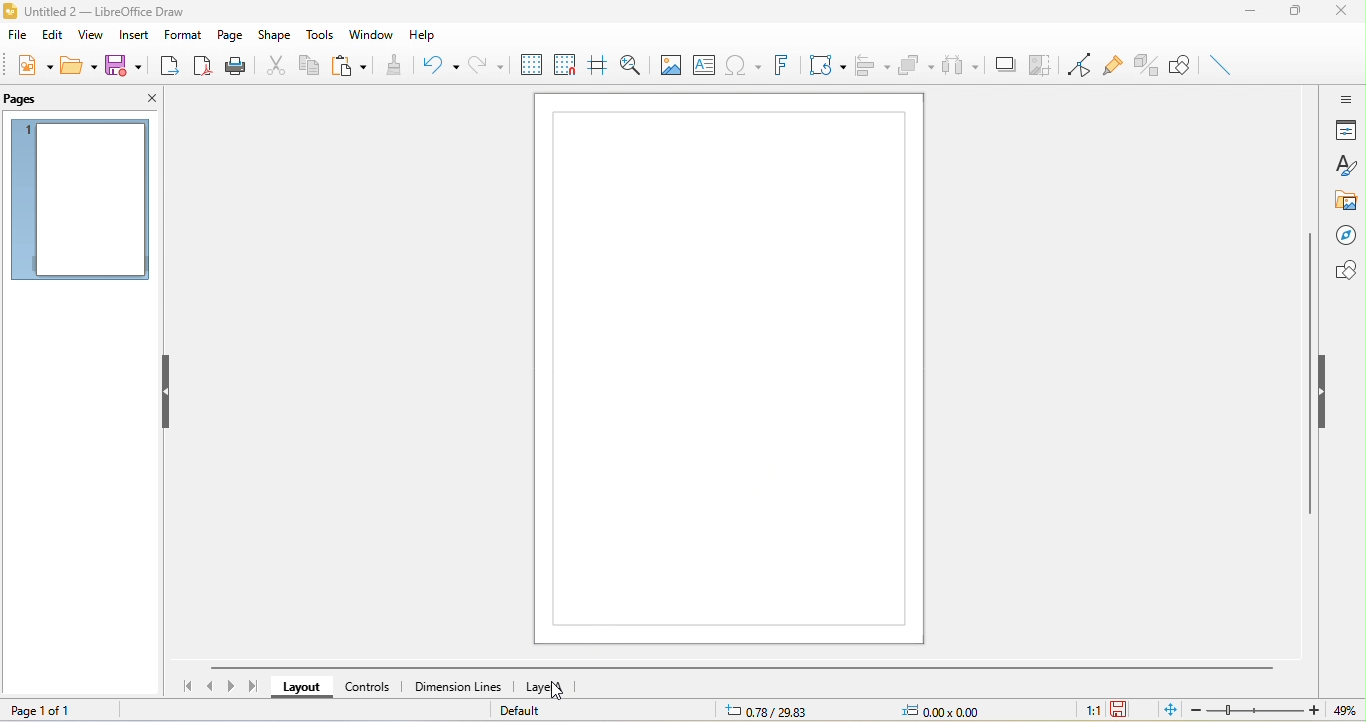 The image size is (1366, 722). What do you see at coordinates (12, 10) in the screenshot?
I see `logo` at bounding box center [12, 10].